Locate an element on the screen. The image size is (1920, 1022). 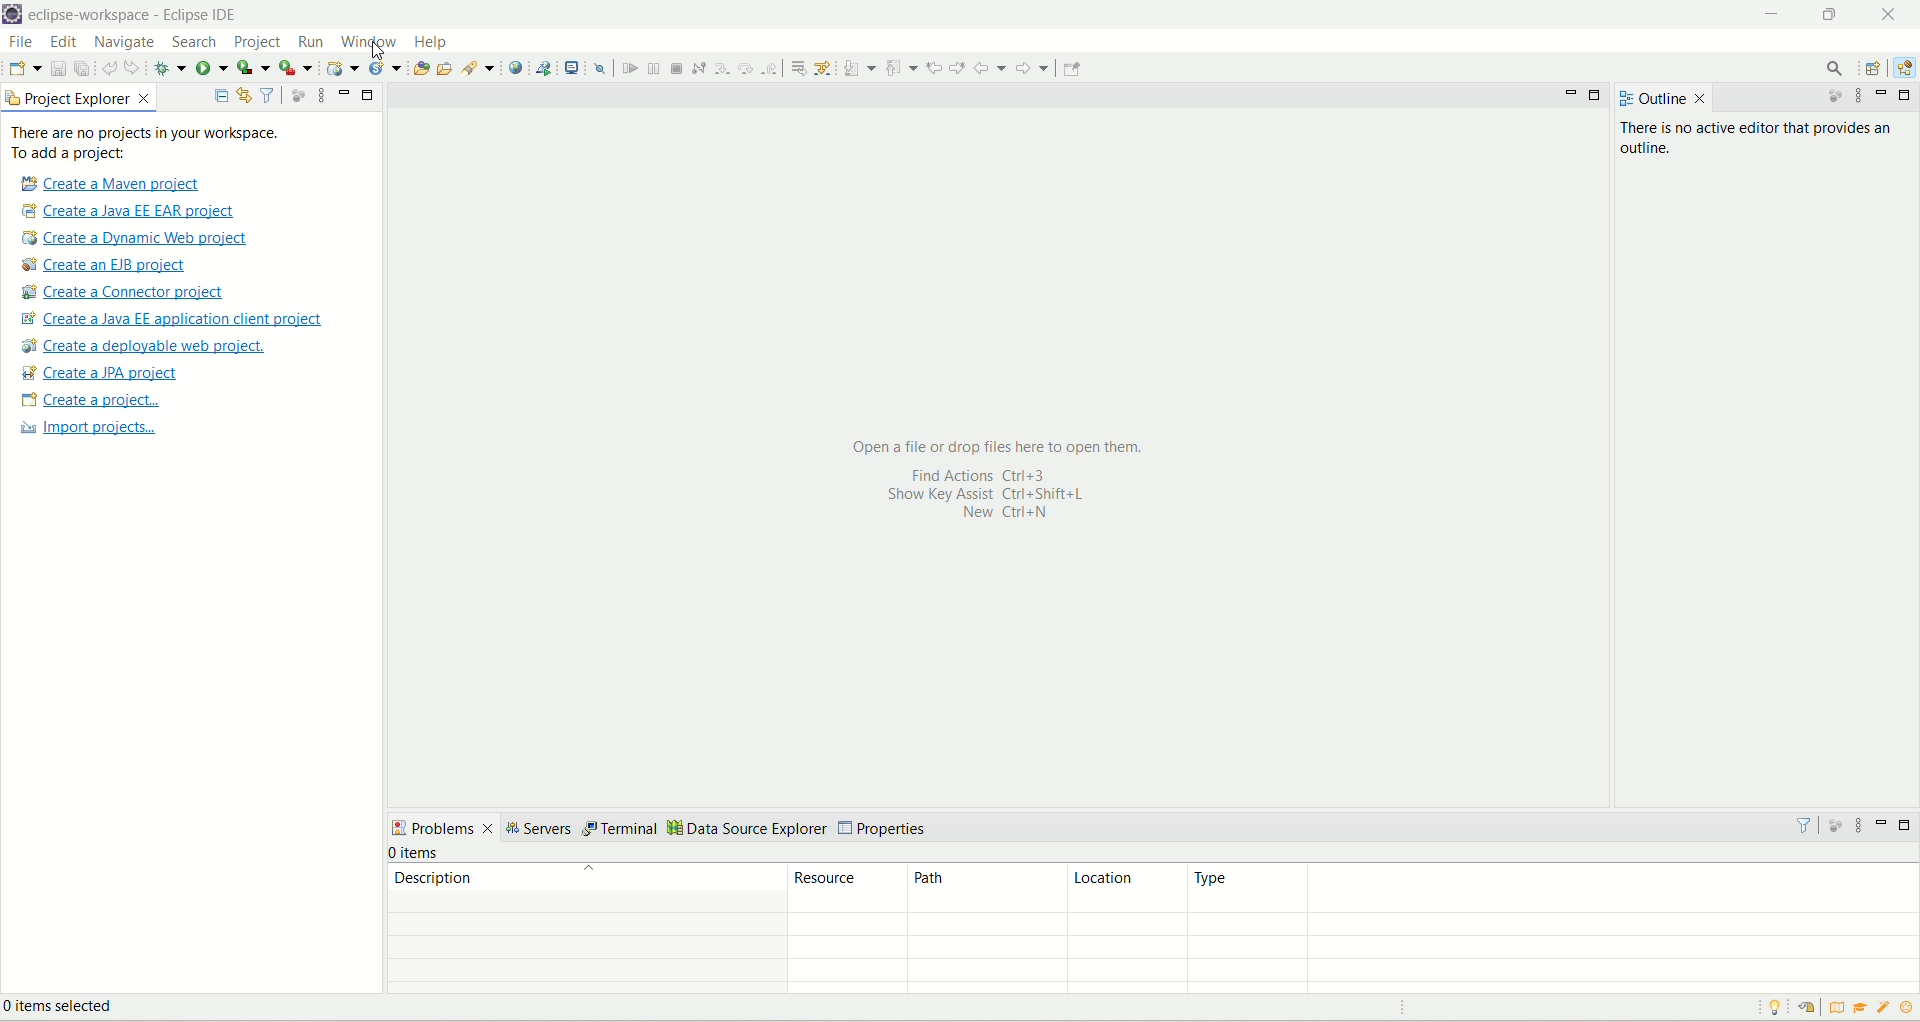
coverage is located at coordinates (253, 66).